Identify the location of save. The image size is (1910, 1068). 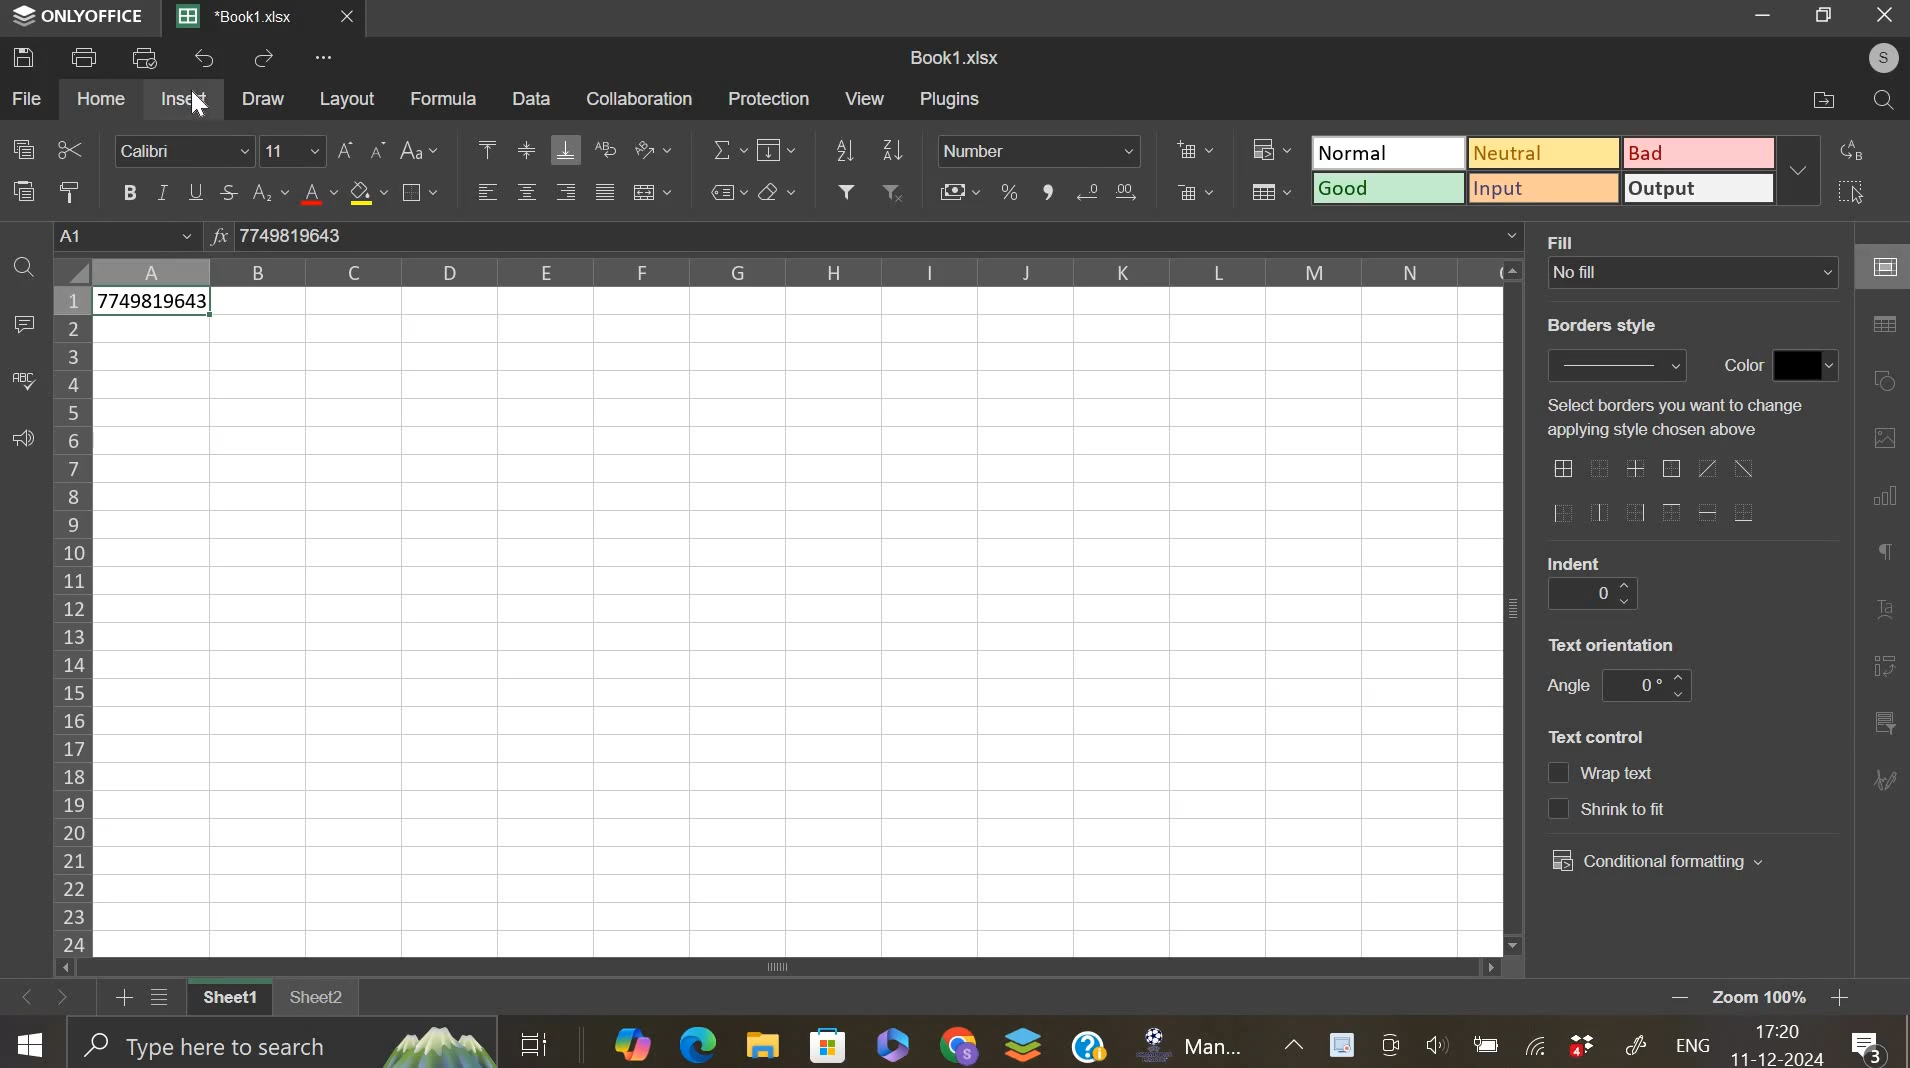
(24, 56).